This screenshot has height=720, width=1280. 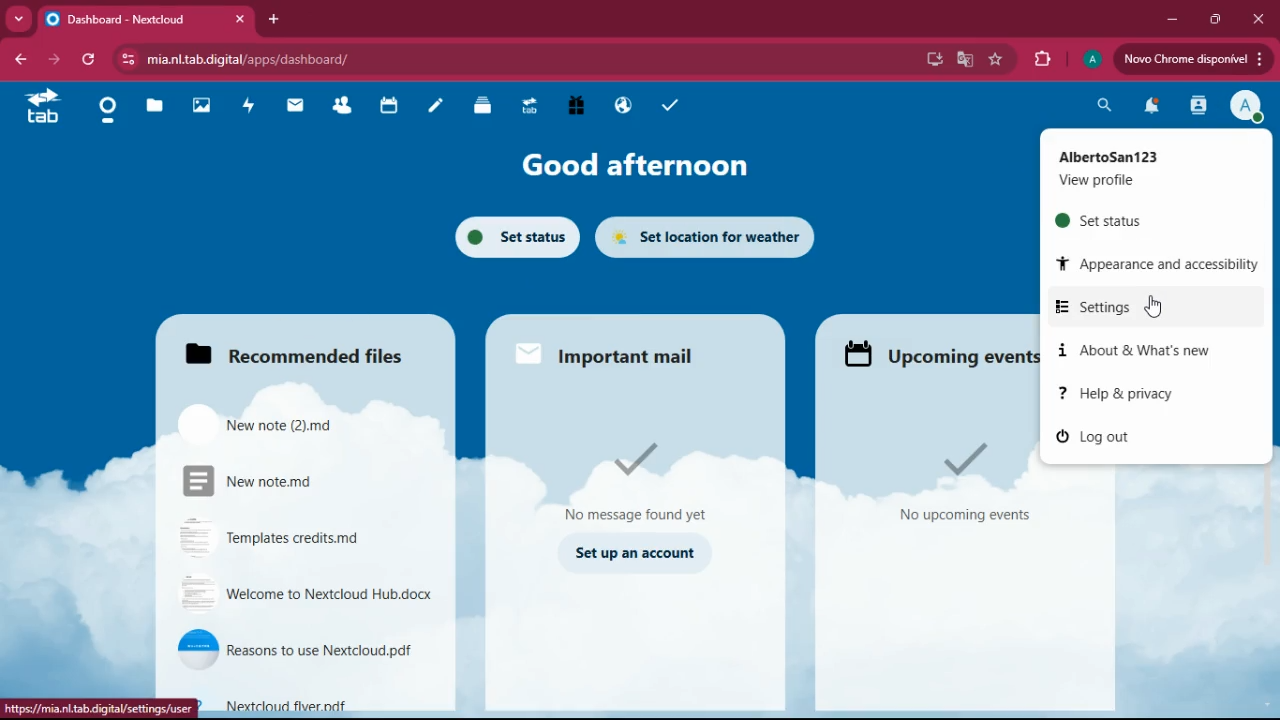 I want to click on set location, so click(x=706, y=236).